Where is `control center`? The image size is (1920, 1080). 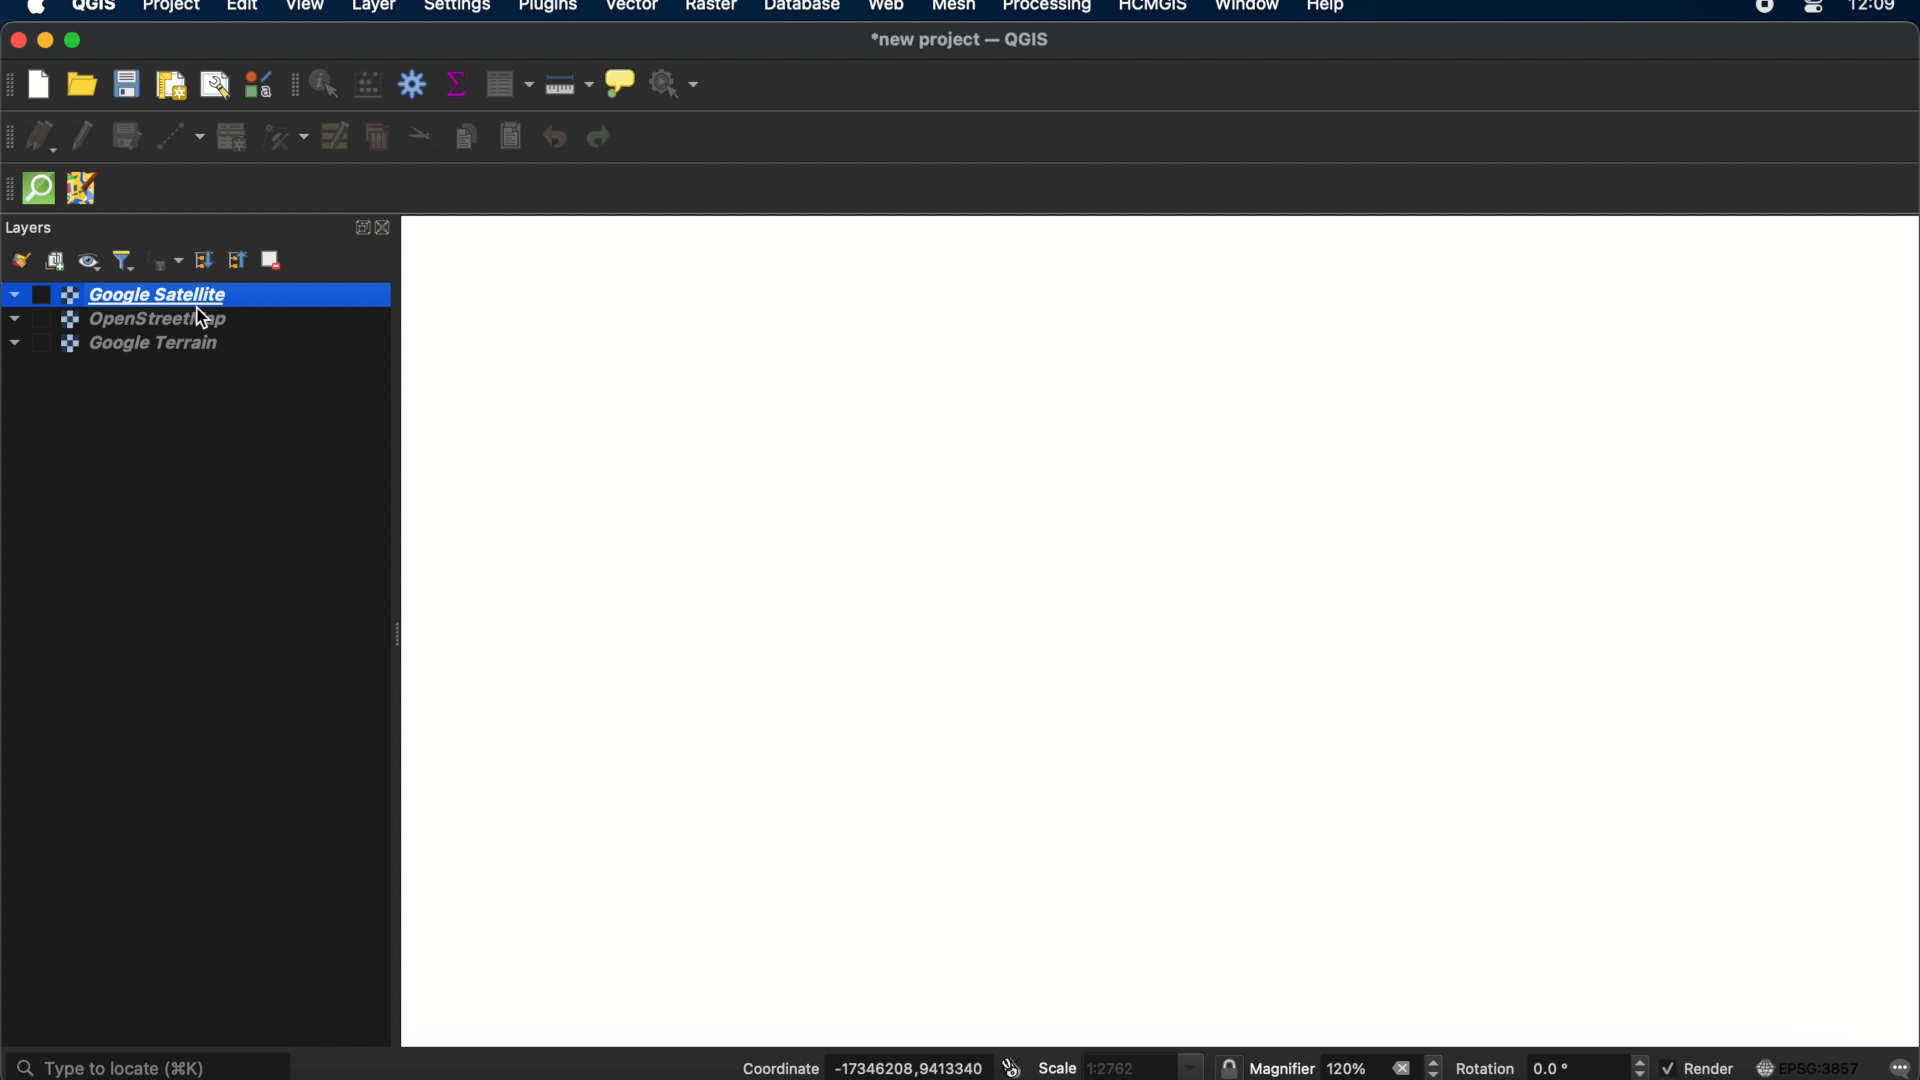
control center is located at coordinates (1816, 8).